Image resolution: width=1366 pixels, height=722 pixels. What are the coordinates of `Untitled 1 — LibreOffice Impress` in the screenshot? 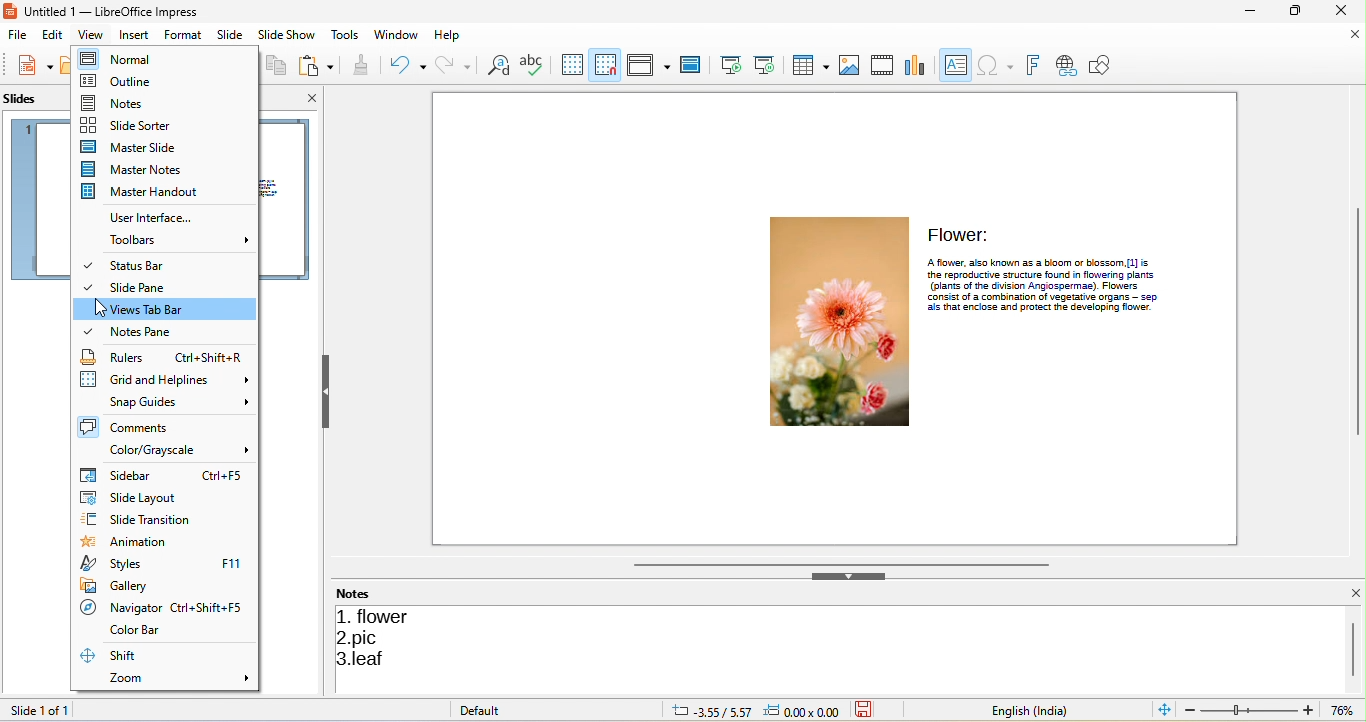 It's located at (105, 11).